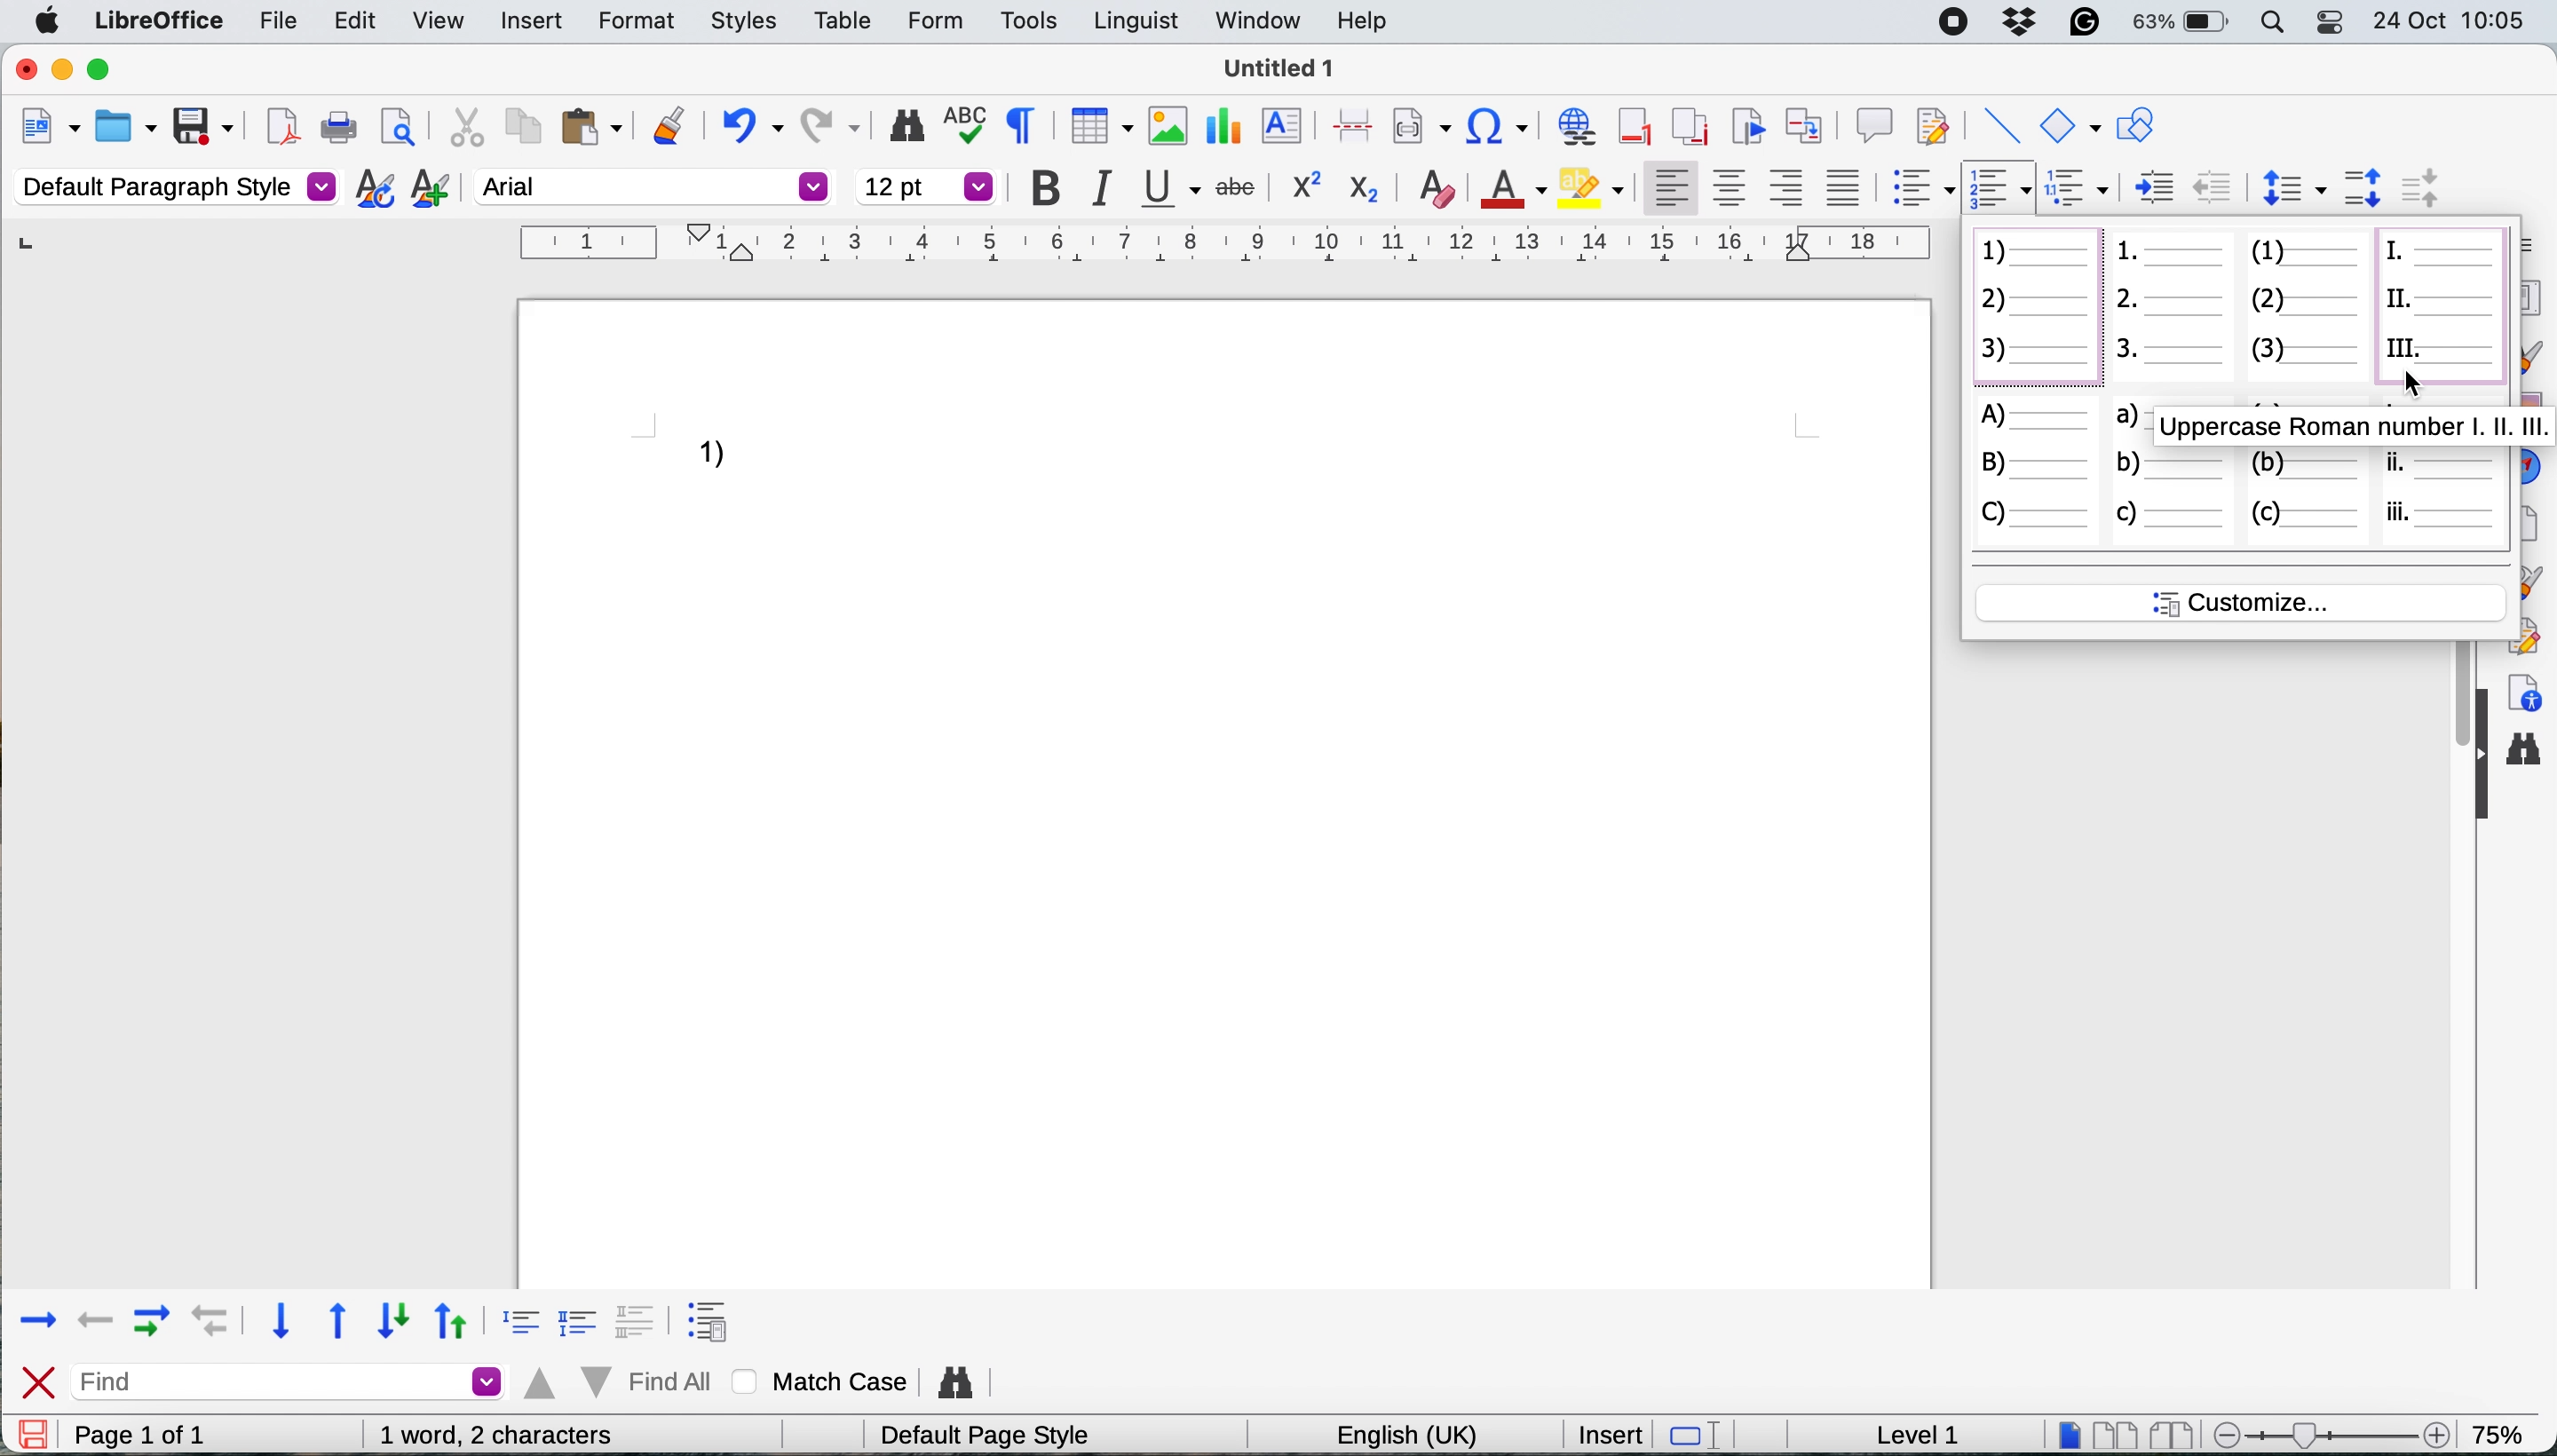  I want to click on clear direct formatting, so click(1439, 186).